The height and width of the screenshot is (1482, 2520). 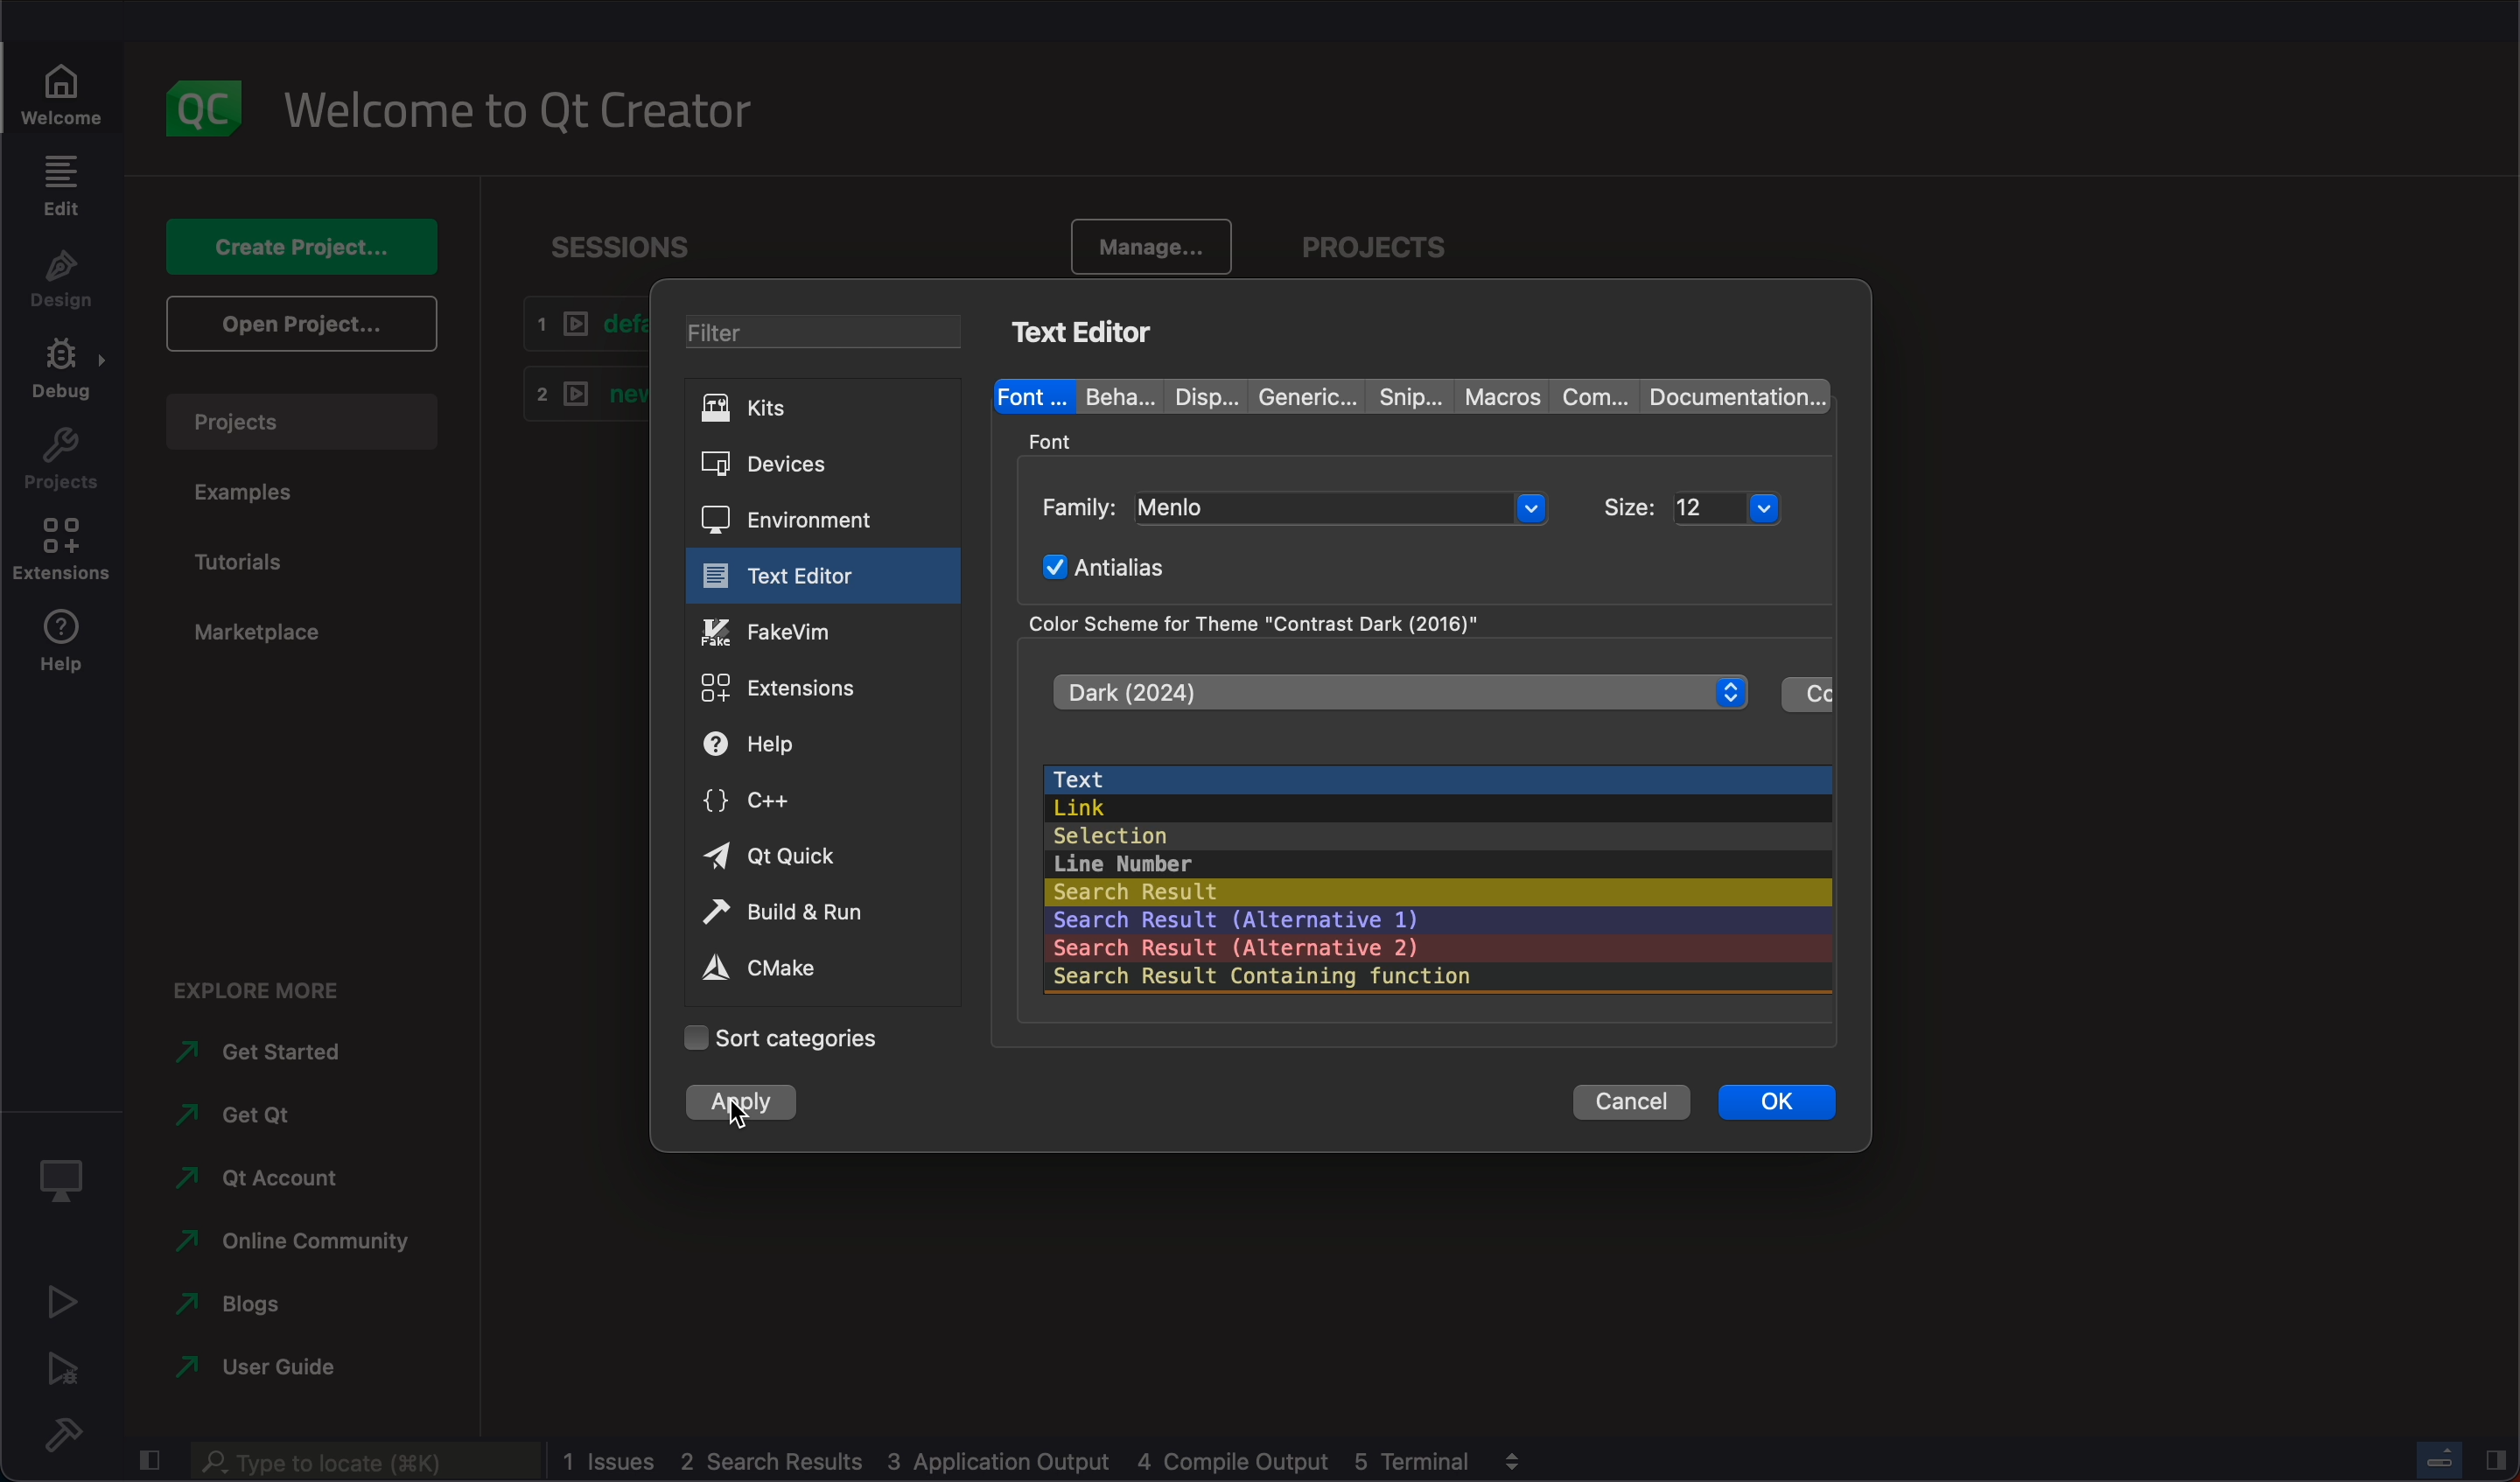 I want to click on font, so click(x=1059, y=437).